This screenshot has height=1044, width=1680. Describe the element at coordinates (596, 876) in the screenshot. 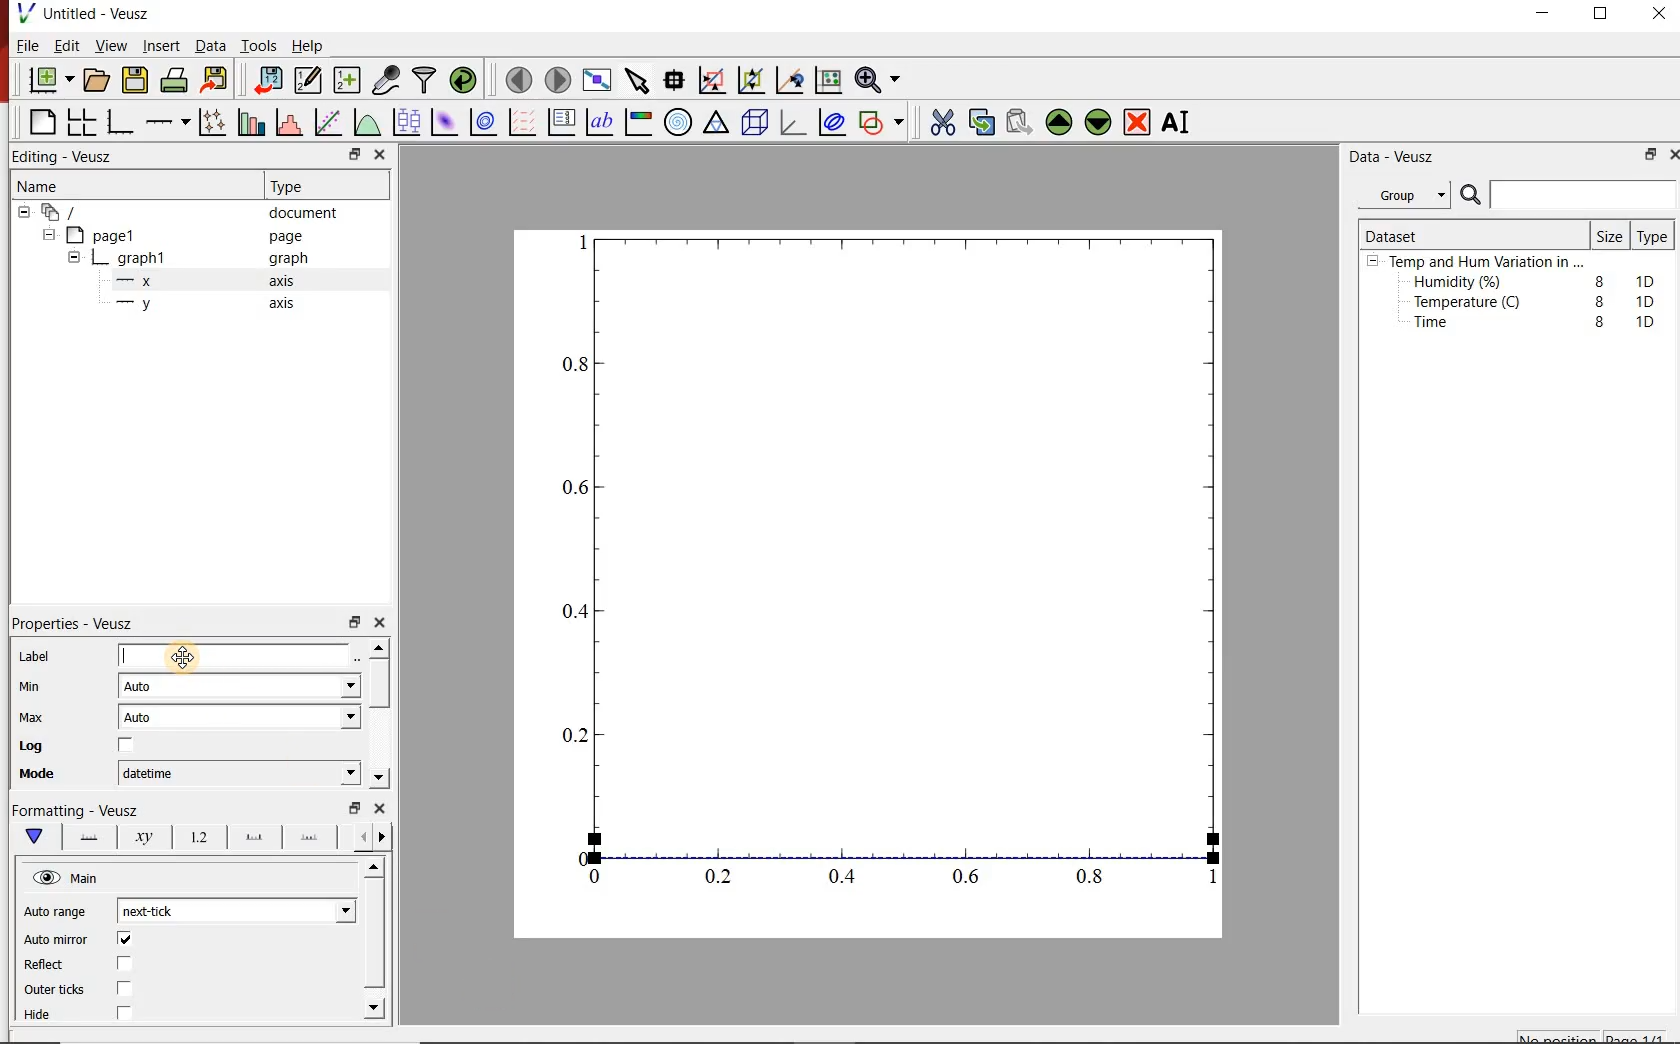

I see `0` at that location.